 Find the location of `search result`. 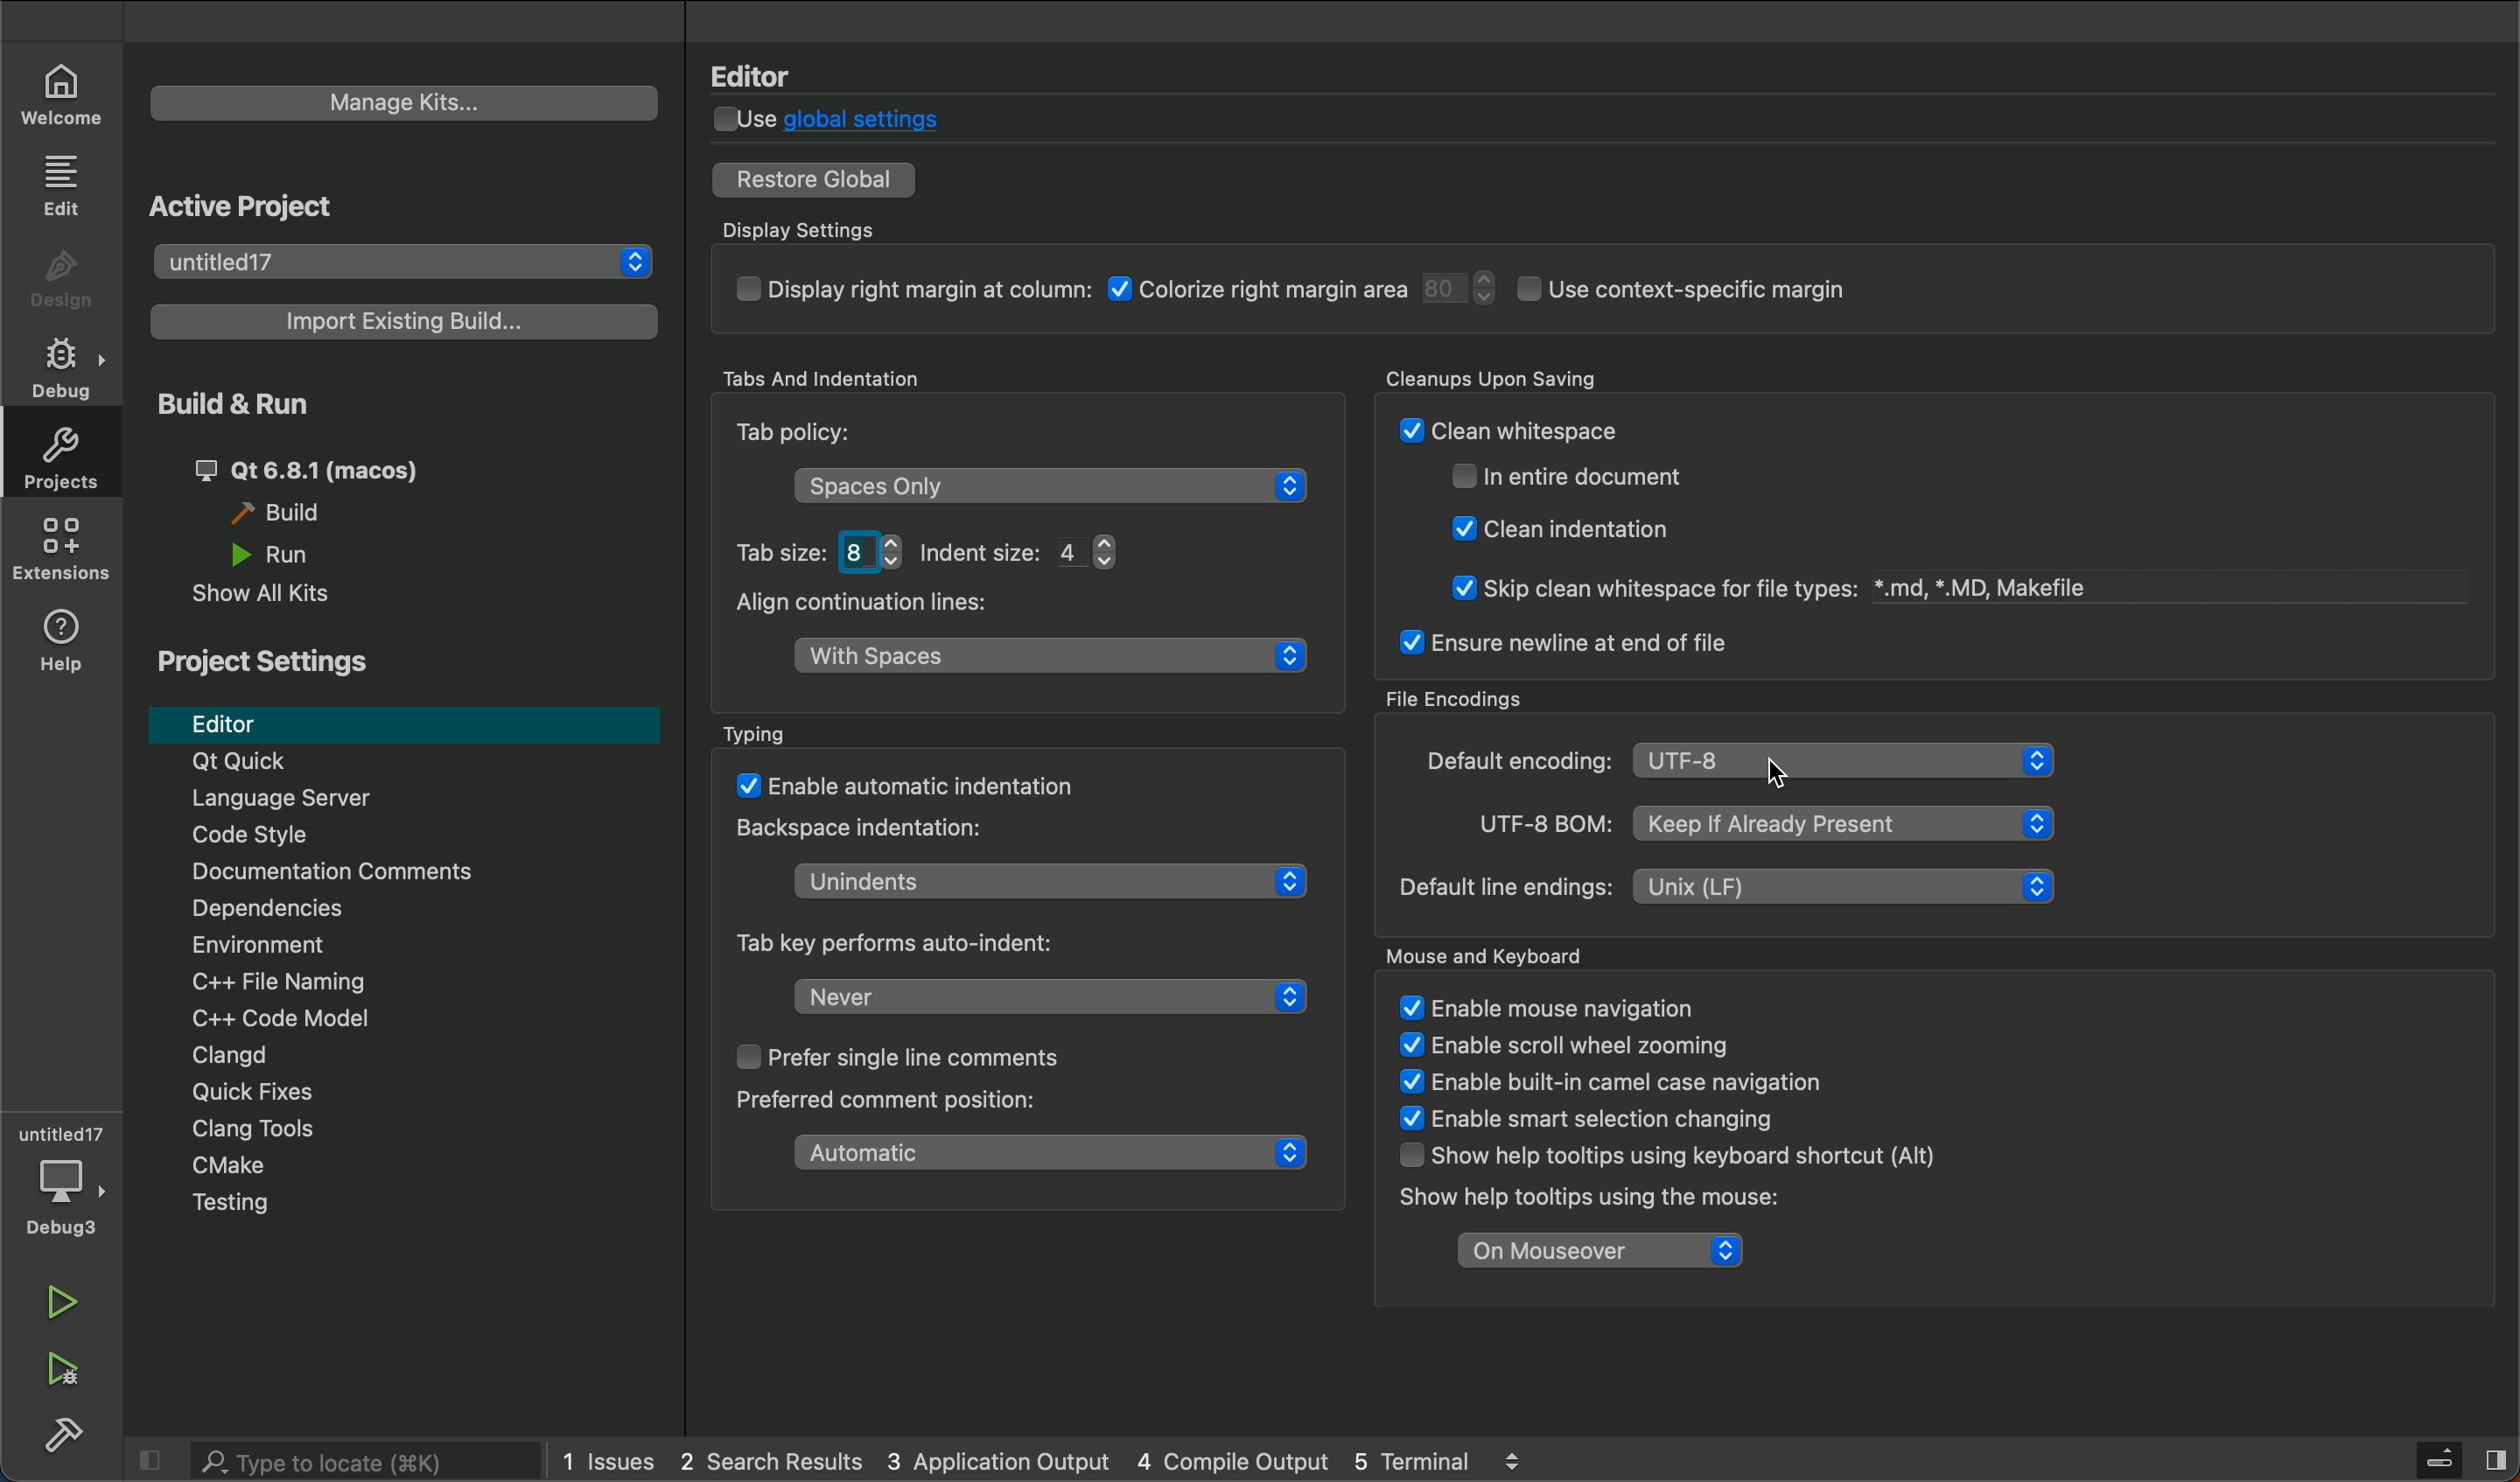

search result is located at coordinates (775, 1458).